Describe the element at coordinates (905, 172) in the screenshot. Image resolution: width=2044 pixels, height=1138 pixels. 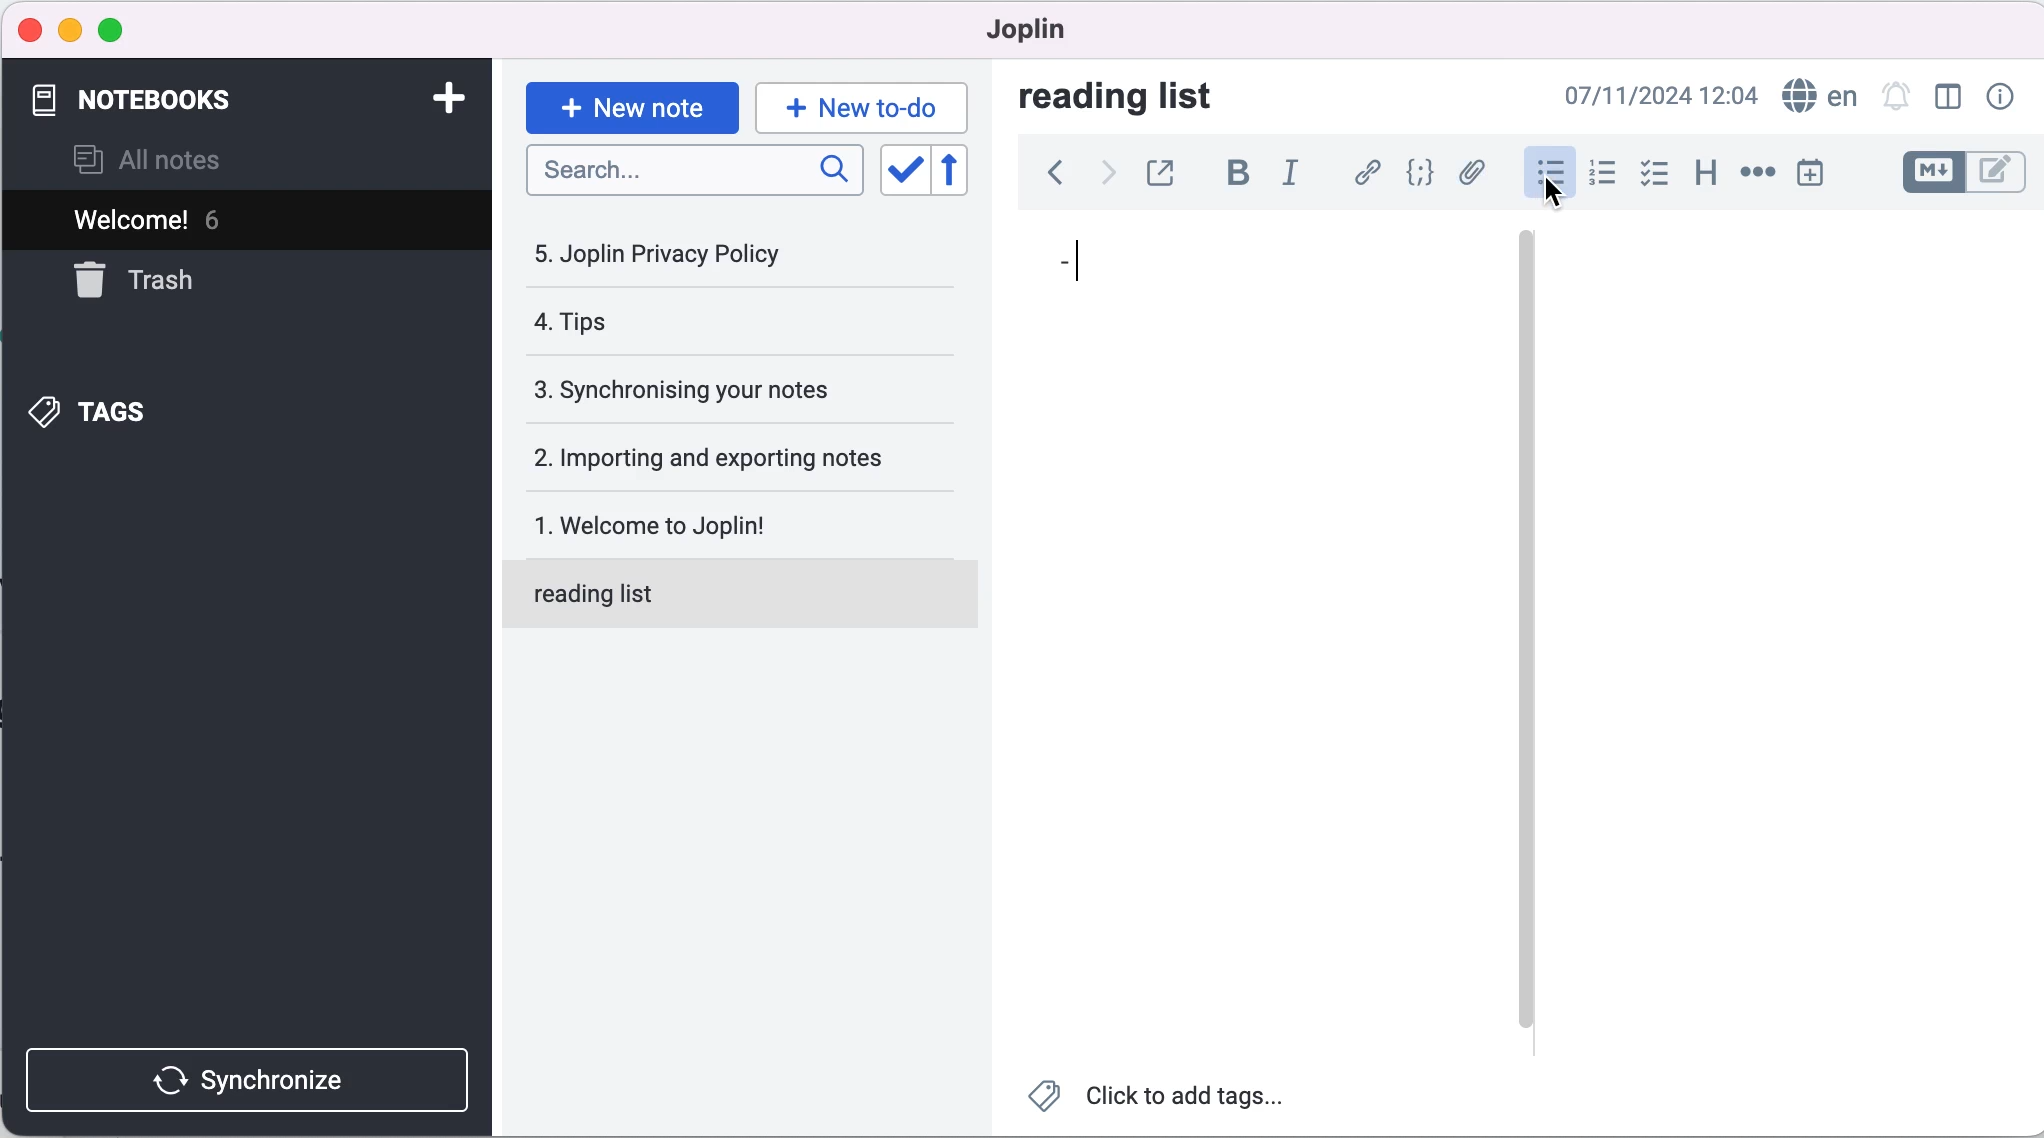
I see `toggle sort order field` at that location.